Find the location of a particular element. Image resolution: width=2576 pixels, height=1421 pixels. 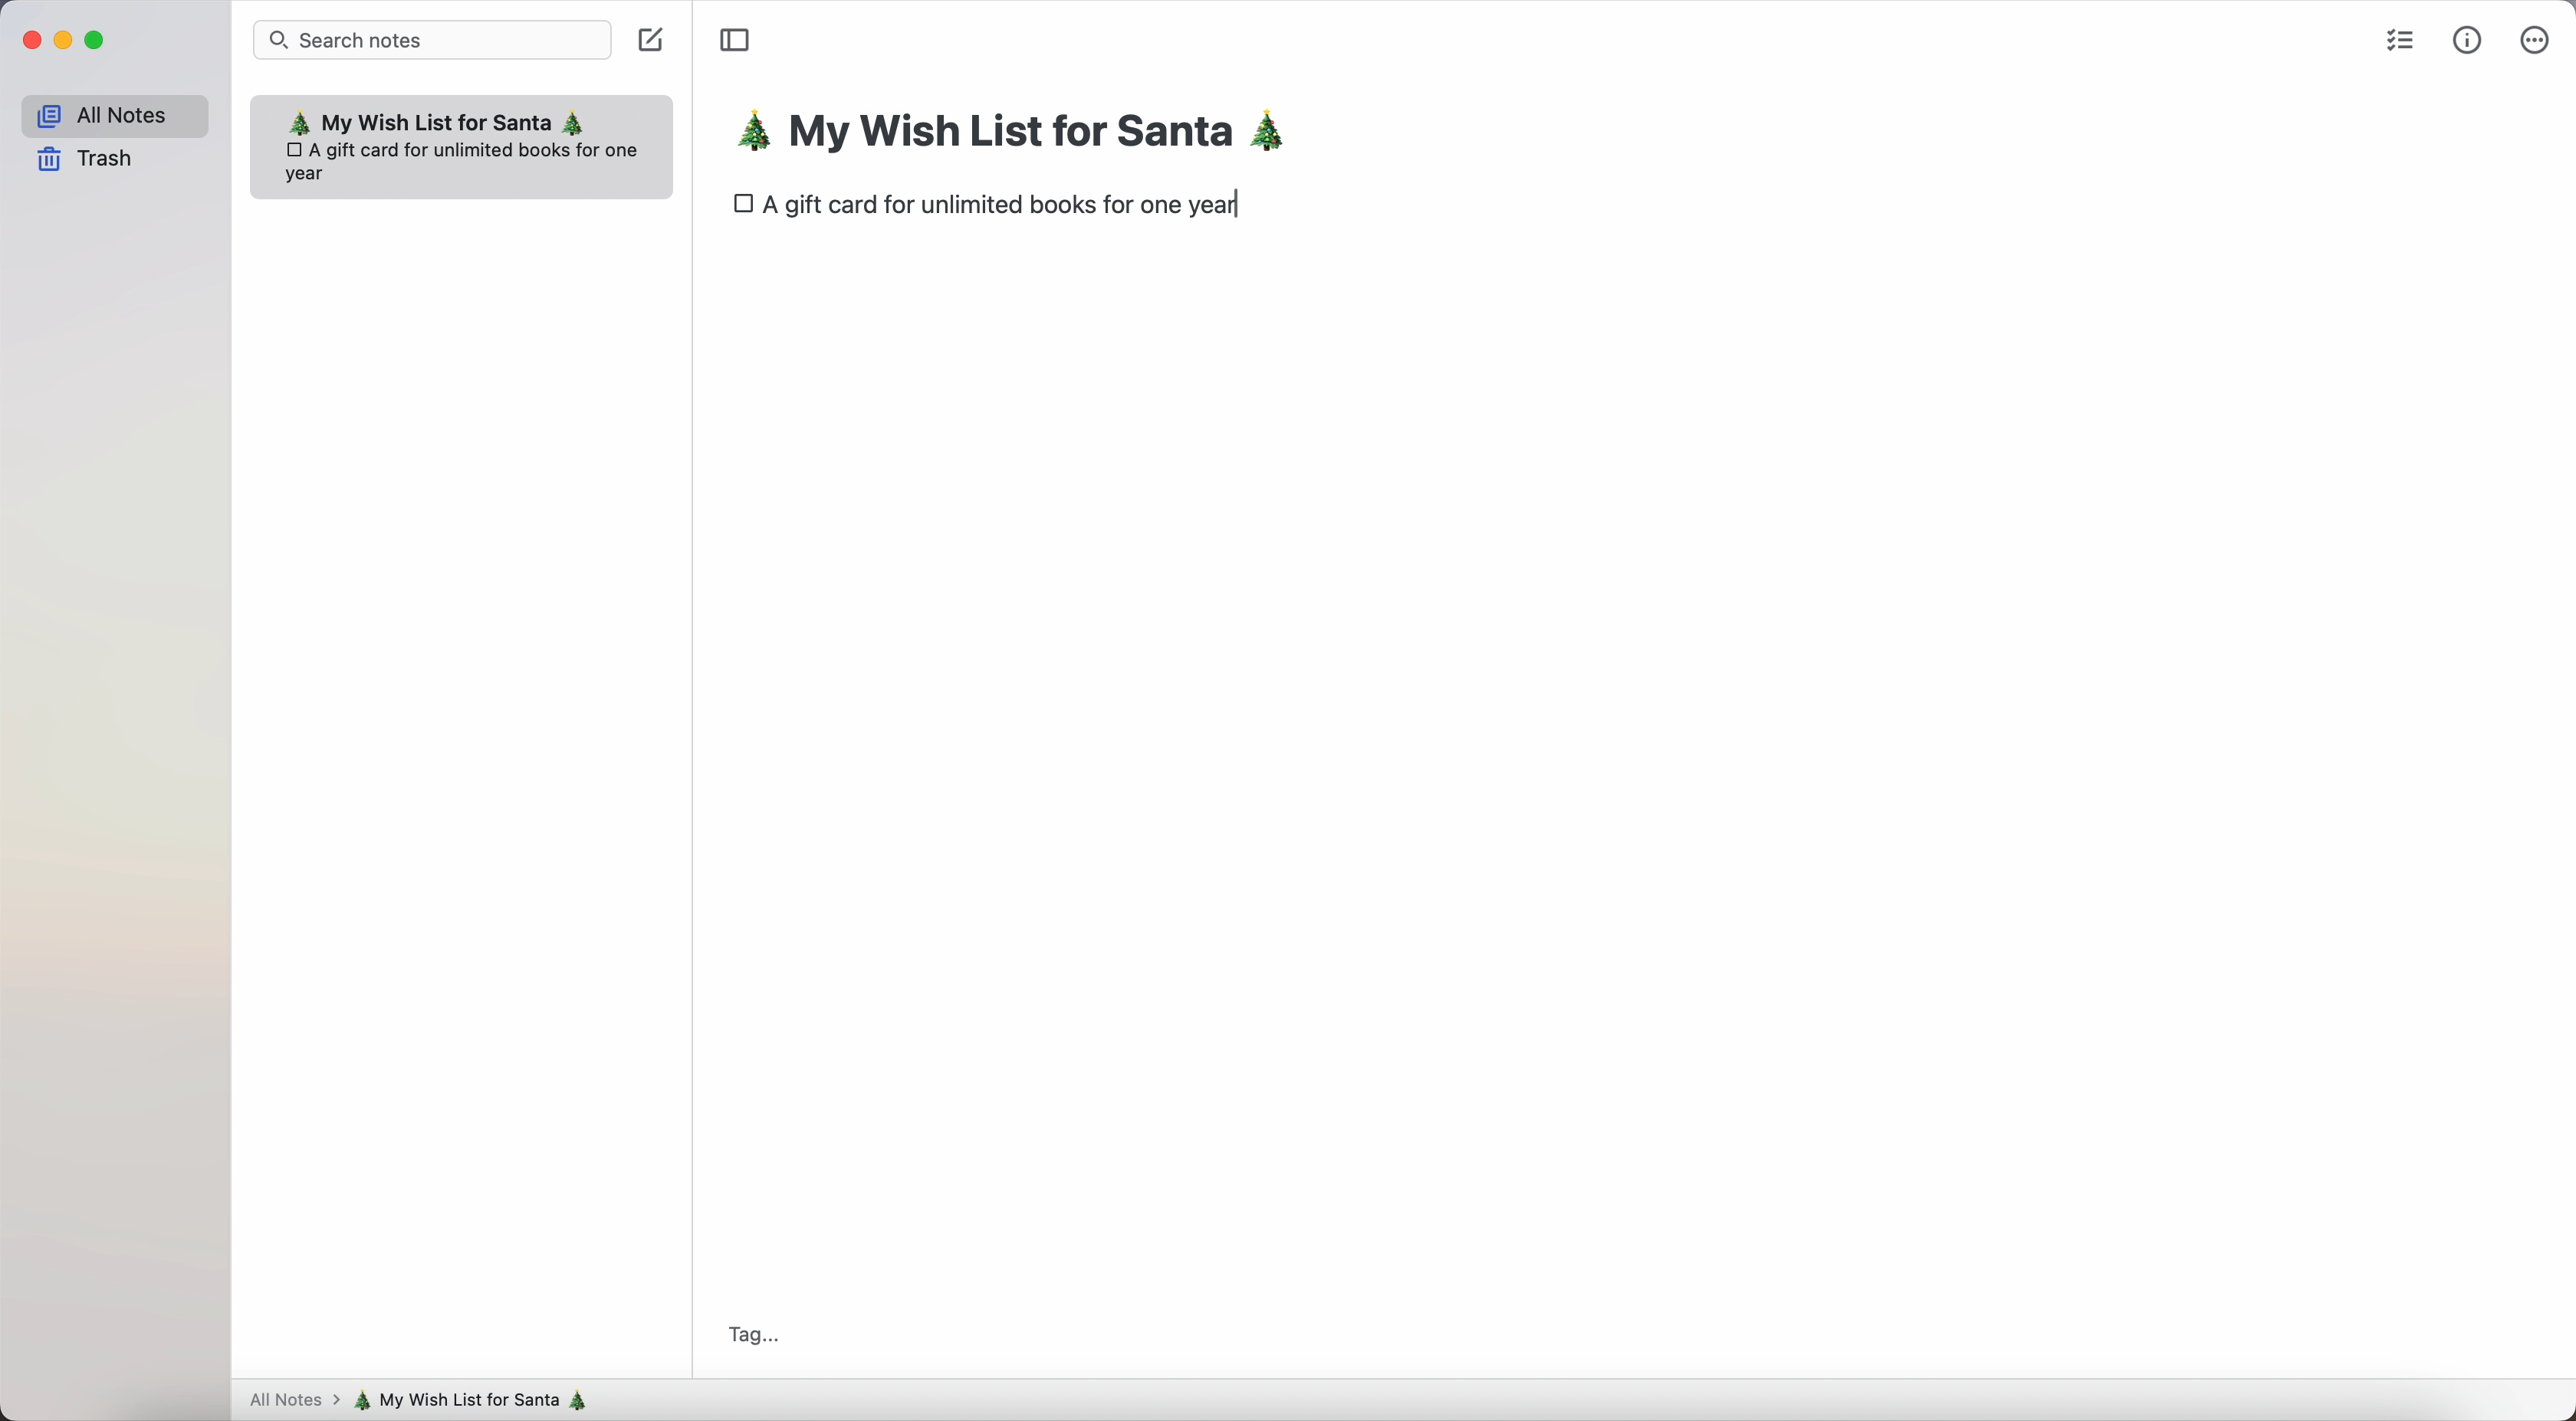

toggle sidebar is located at coordinates (734, 41).